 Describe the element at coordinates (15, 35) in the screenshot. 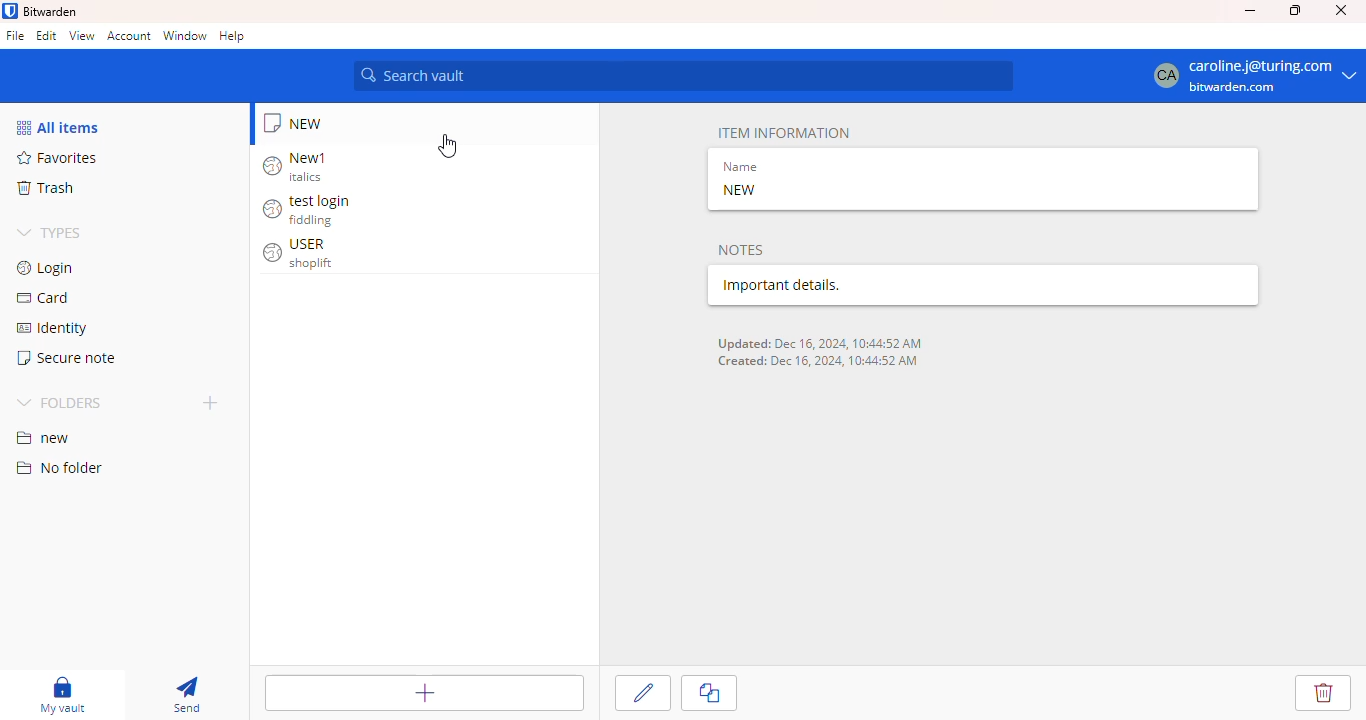

I see `file` at that location.